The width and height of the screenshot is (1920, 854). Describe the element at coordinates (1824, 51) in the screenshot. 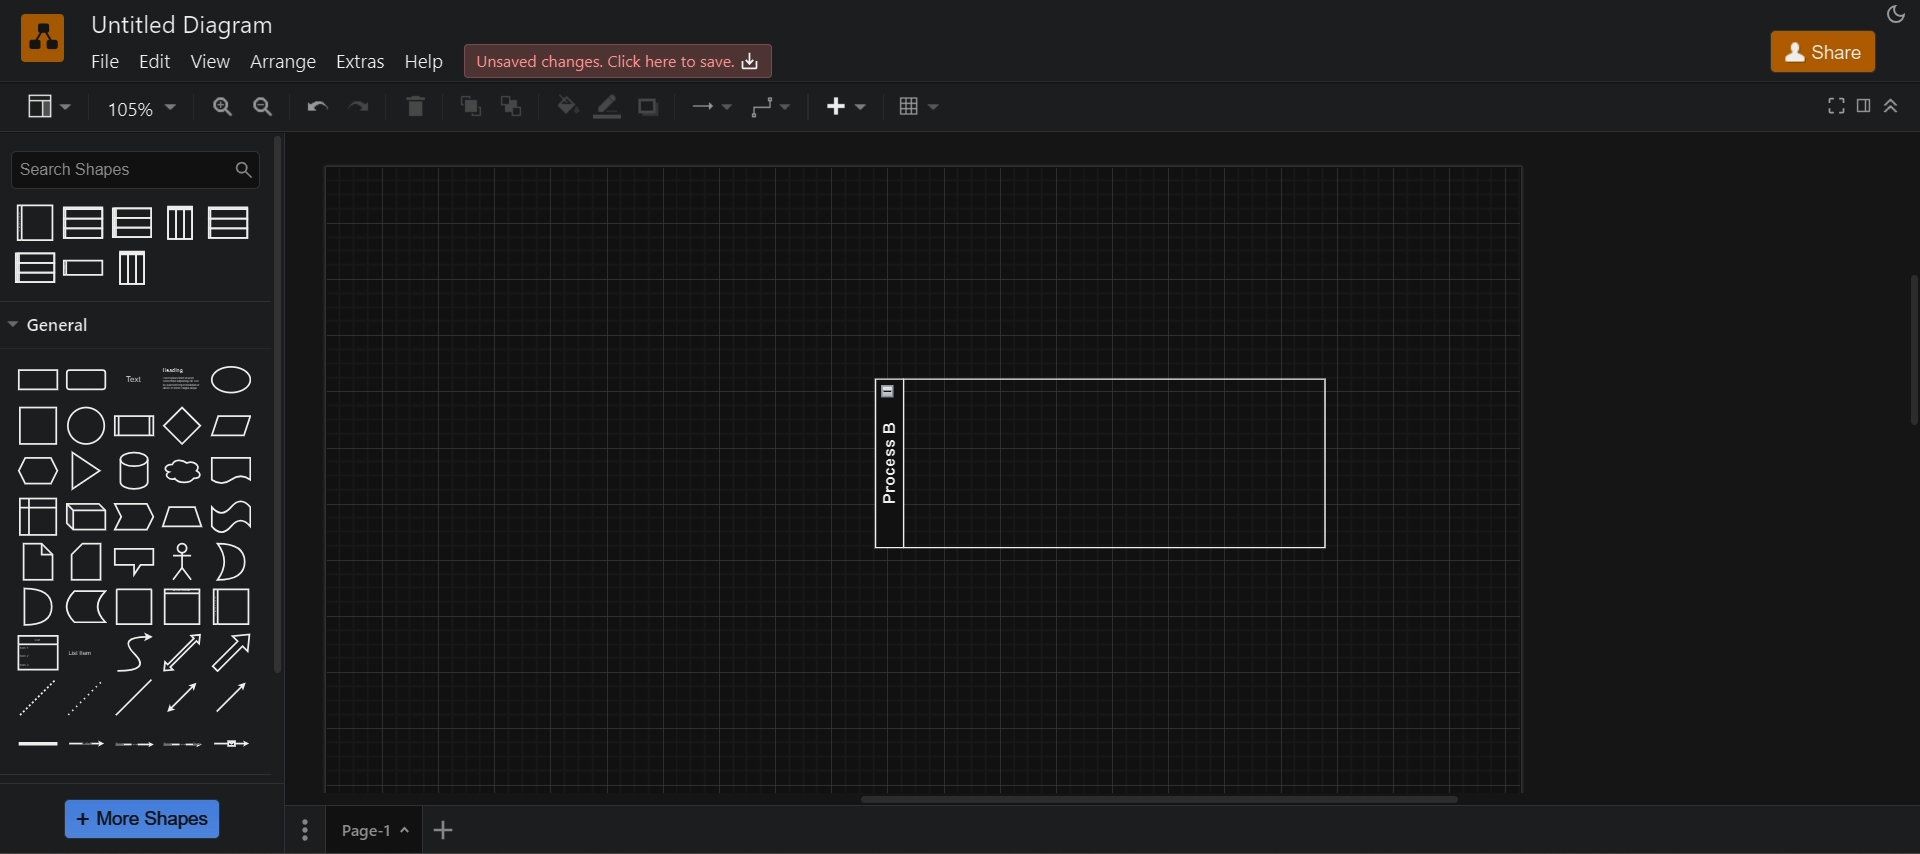

I see `share` at that location.